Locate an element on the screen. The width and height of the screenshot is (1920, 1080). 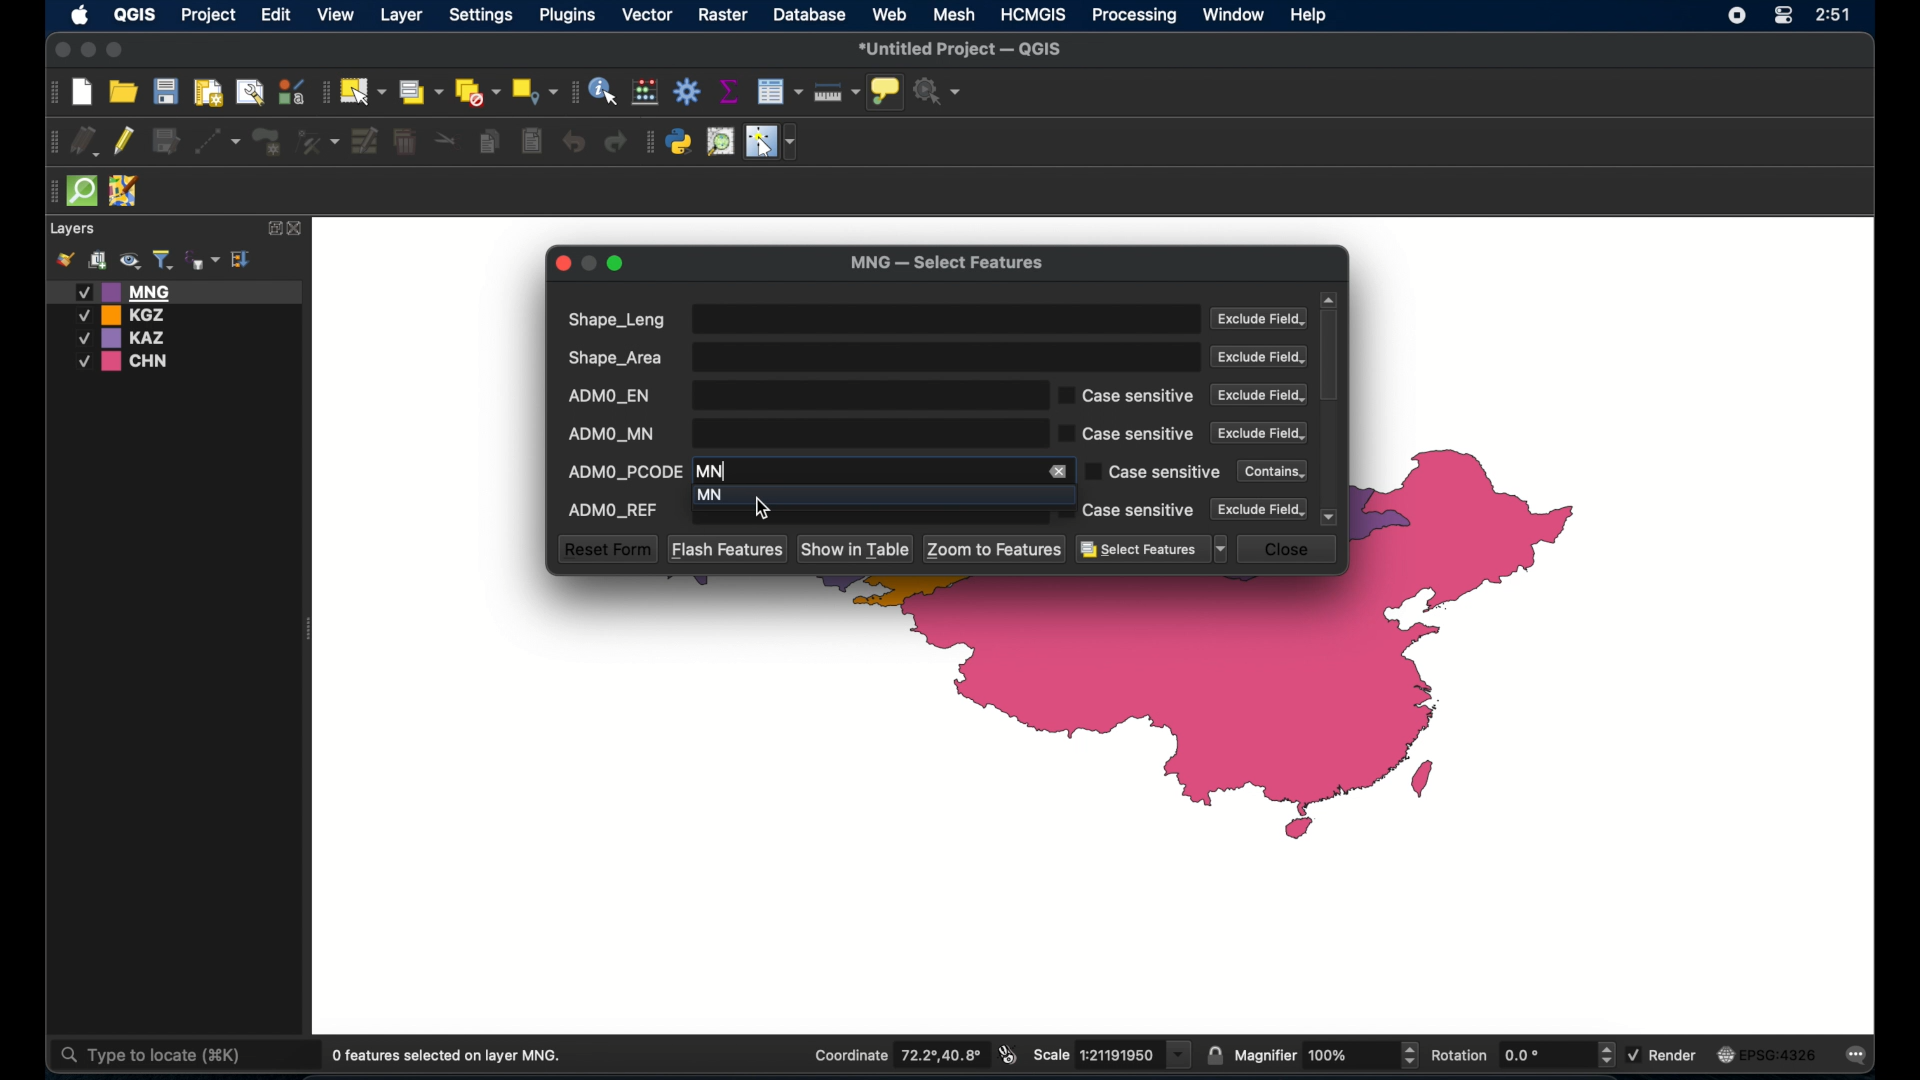
select by area or single click is located at coordinates (417, 90).